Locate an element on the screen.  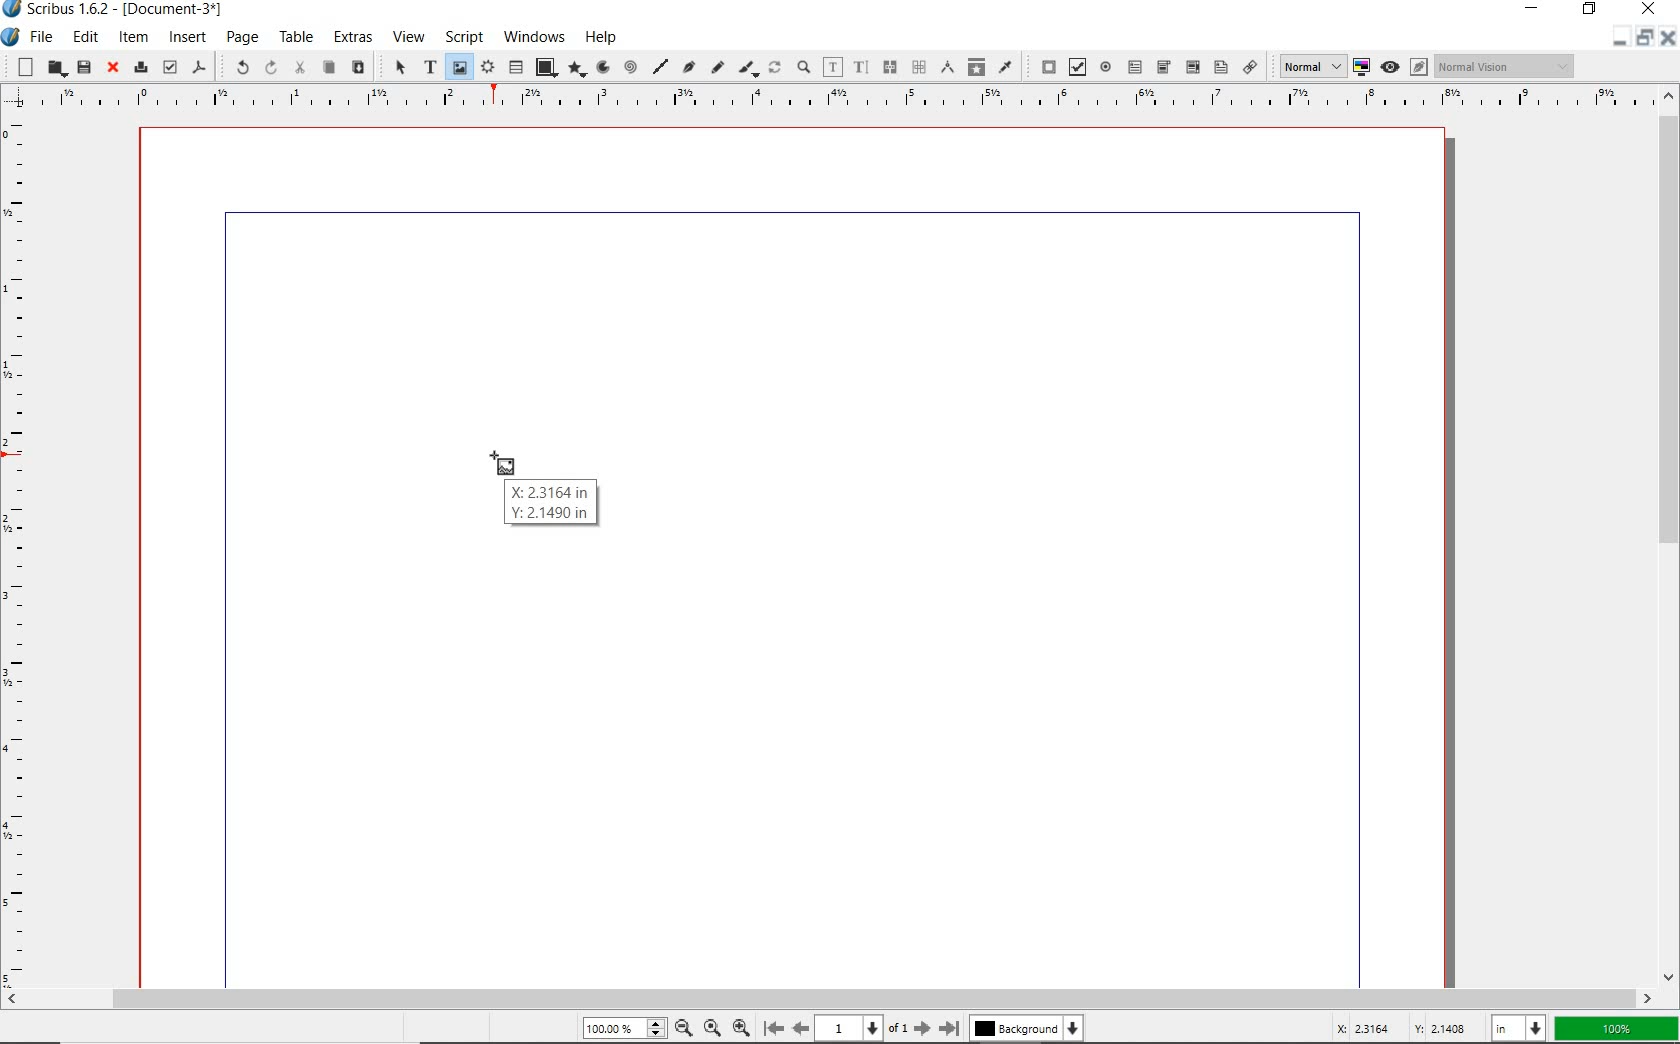
current page is located at coordinates (862, 1029).